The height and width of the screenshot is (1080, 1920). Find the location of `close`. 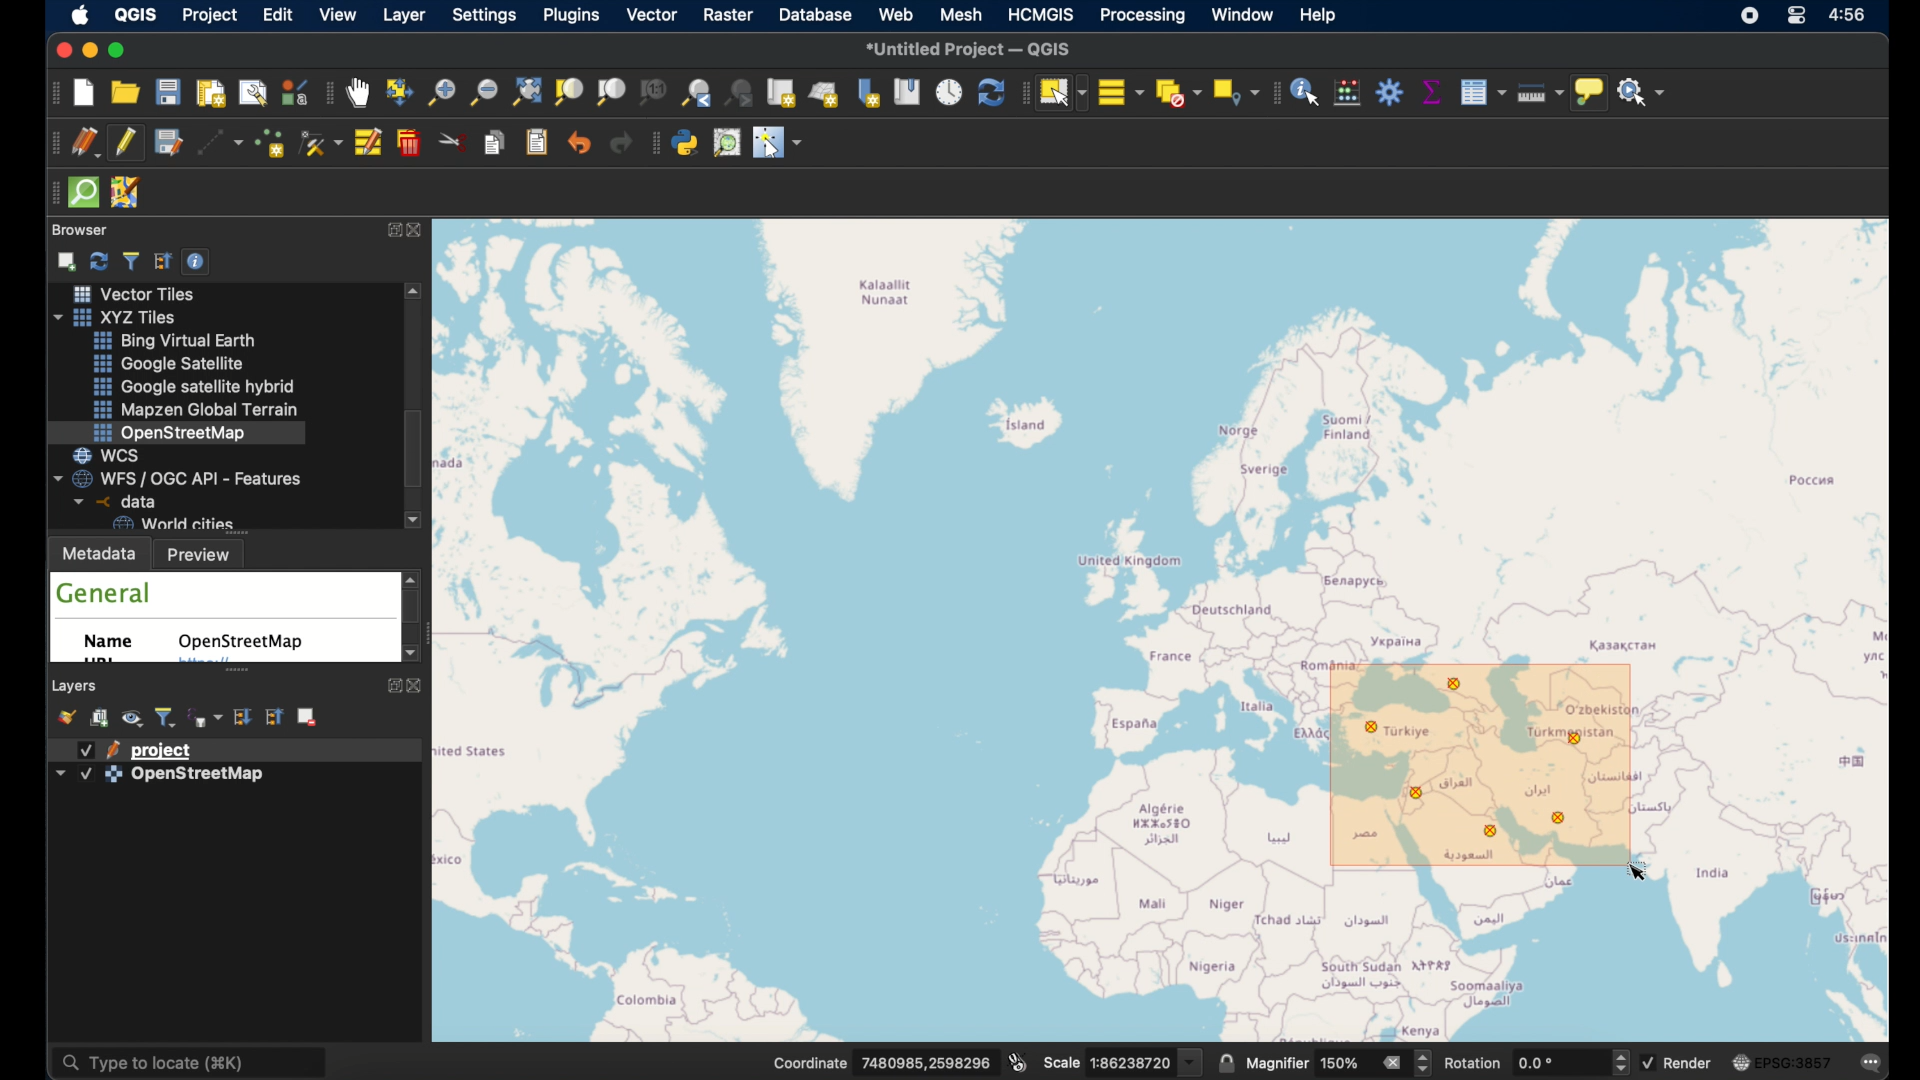

close is located at coordinates (59, 49).